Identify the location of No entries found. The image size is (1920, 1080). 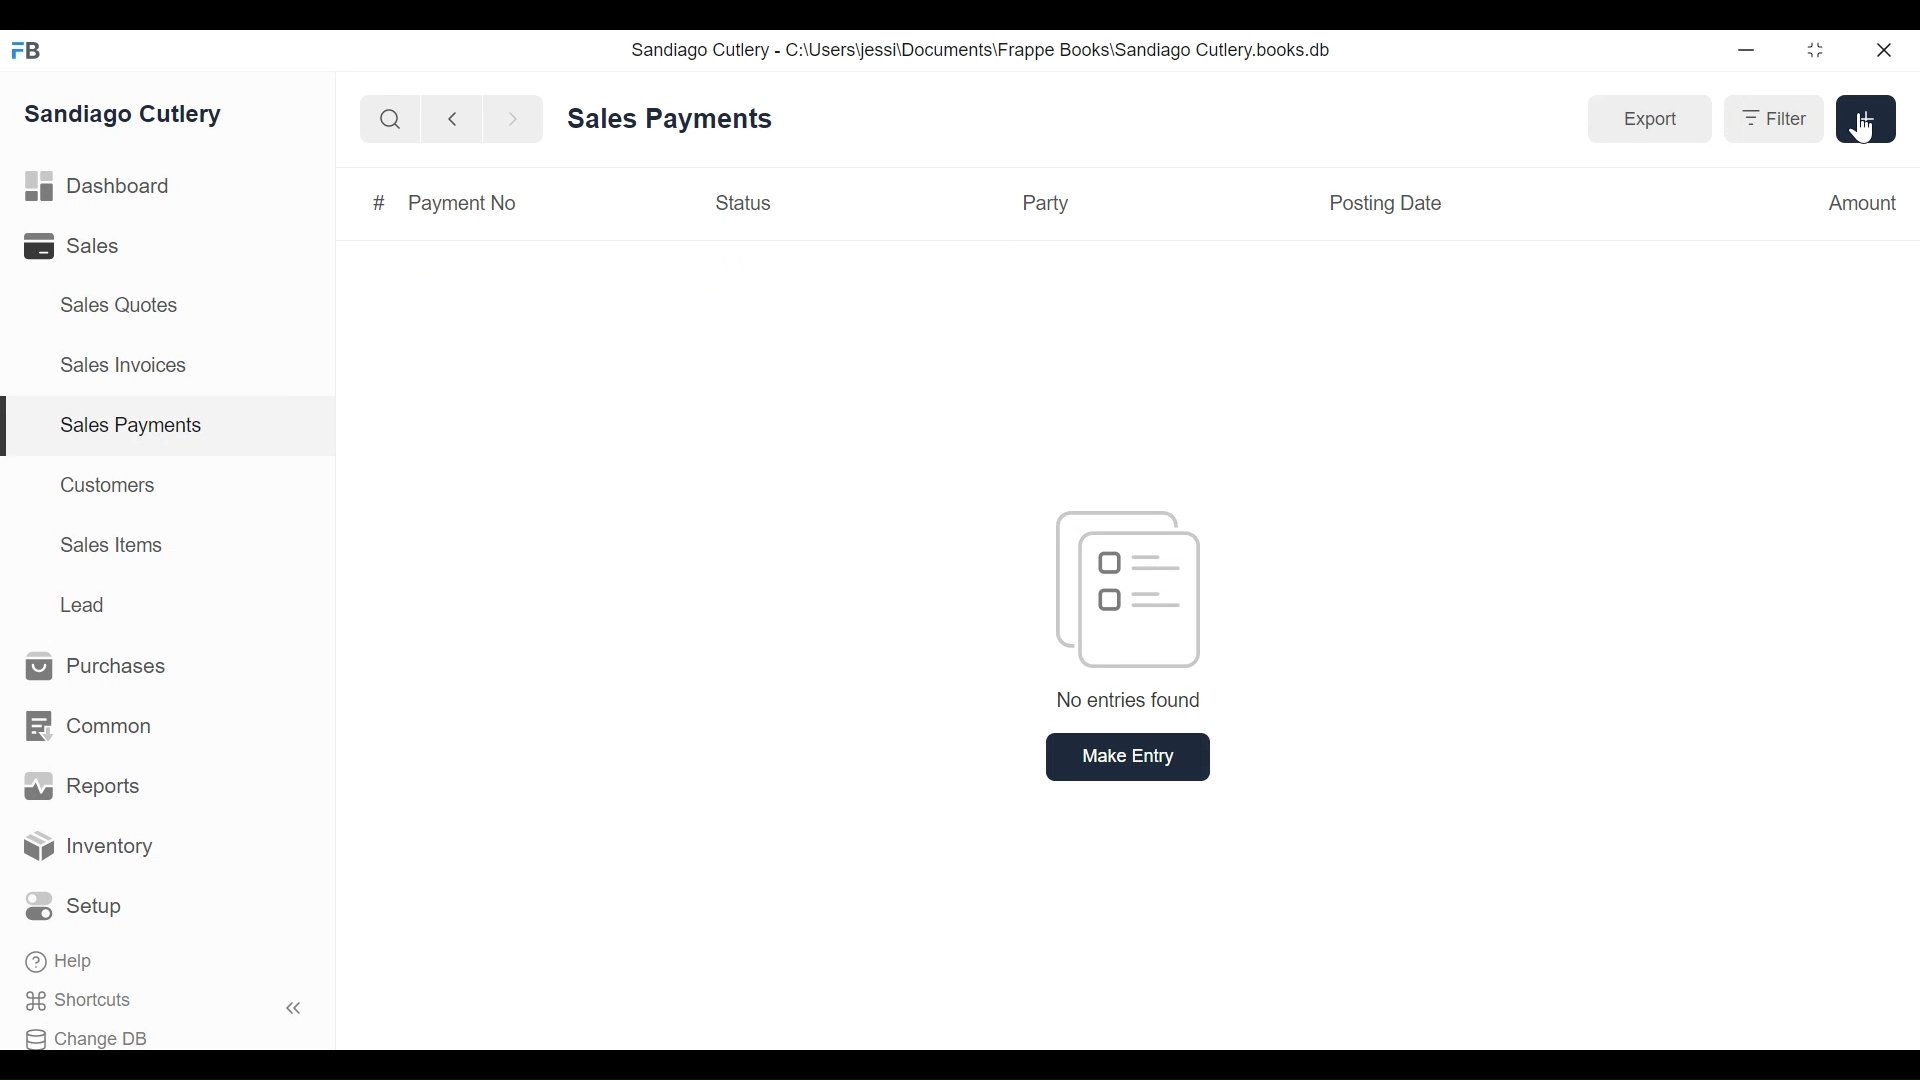
(1131, 611).